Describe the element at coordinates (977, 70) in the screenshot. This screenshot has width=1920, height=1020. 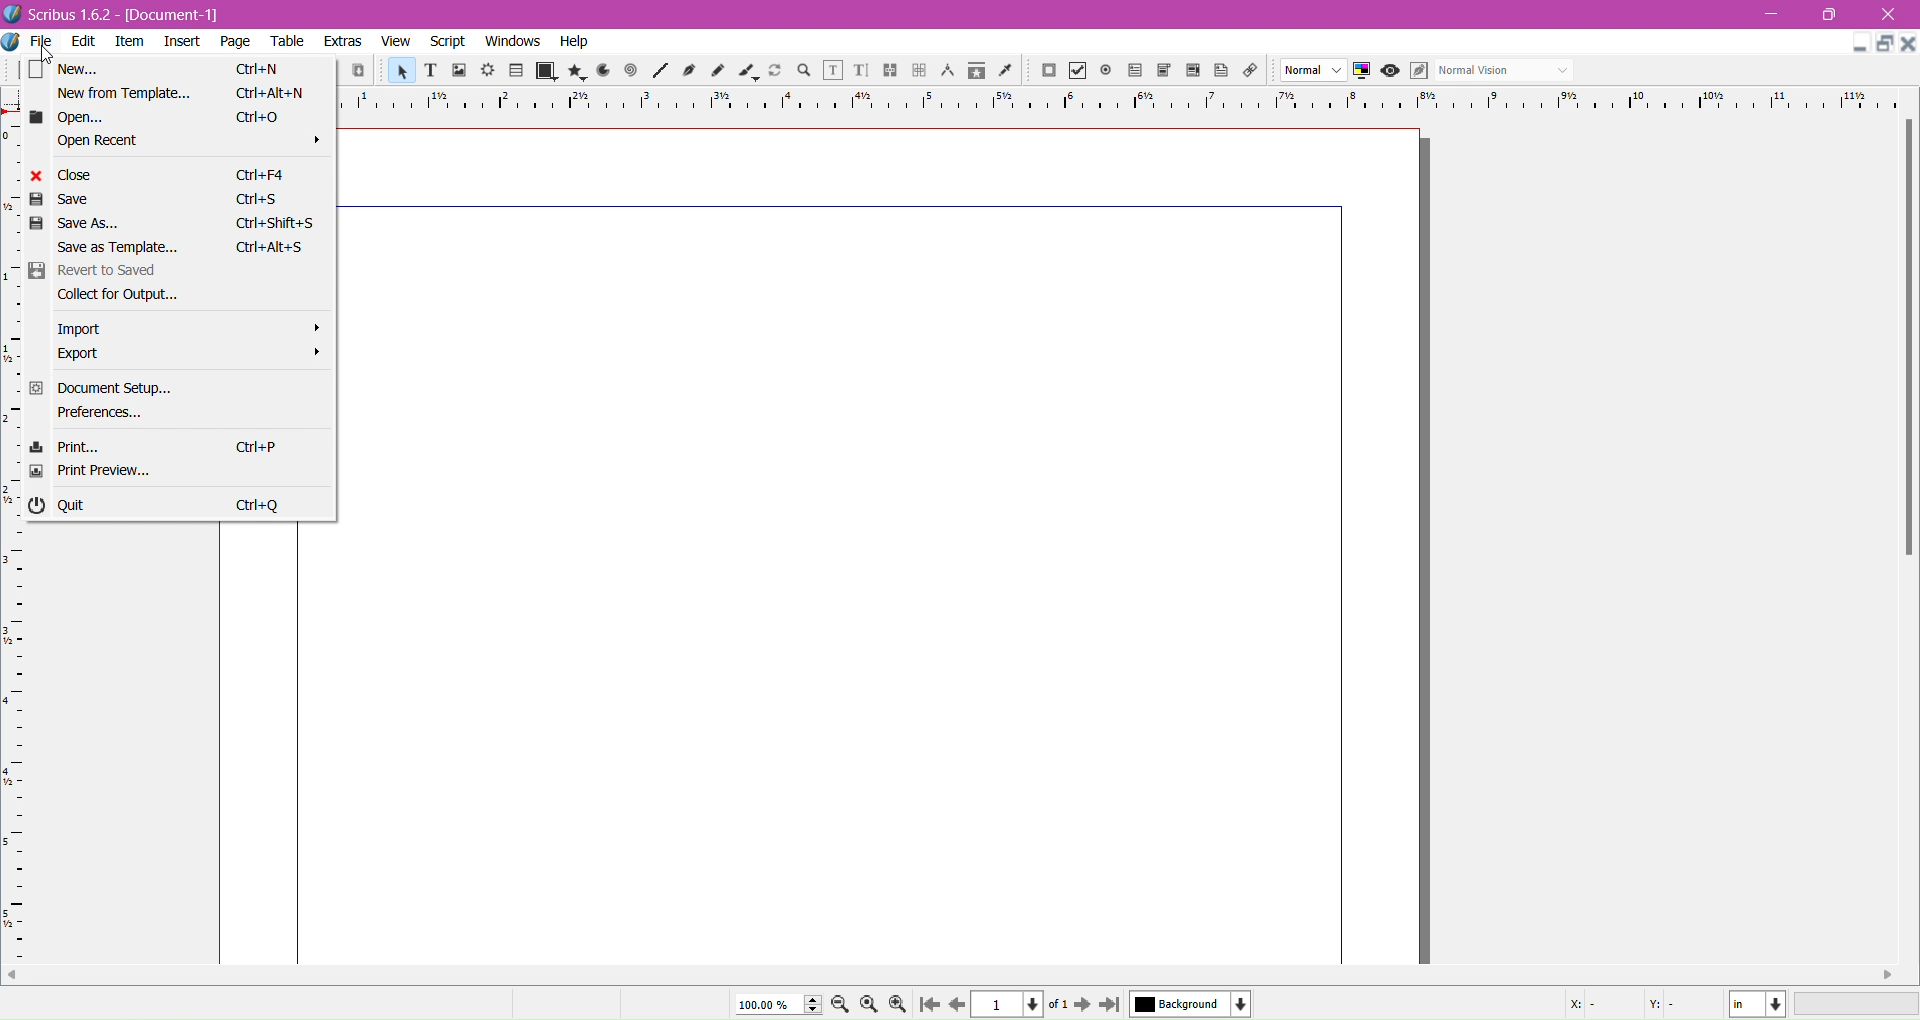
I see `Copy Item Properties` at that location.